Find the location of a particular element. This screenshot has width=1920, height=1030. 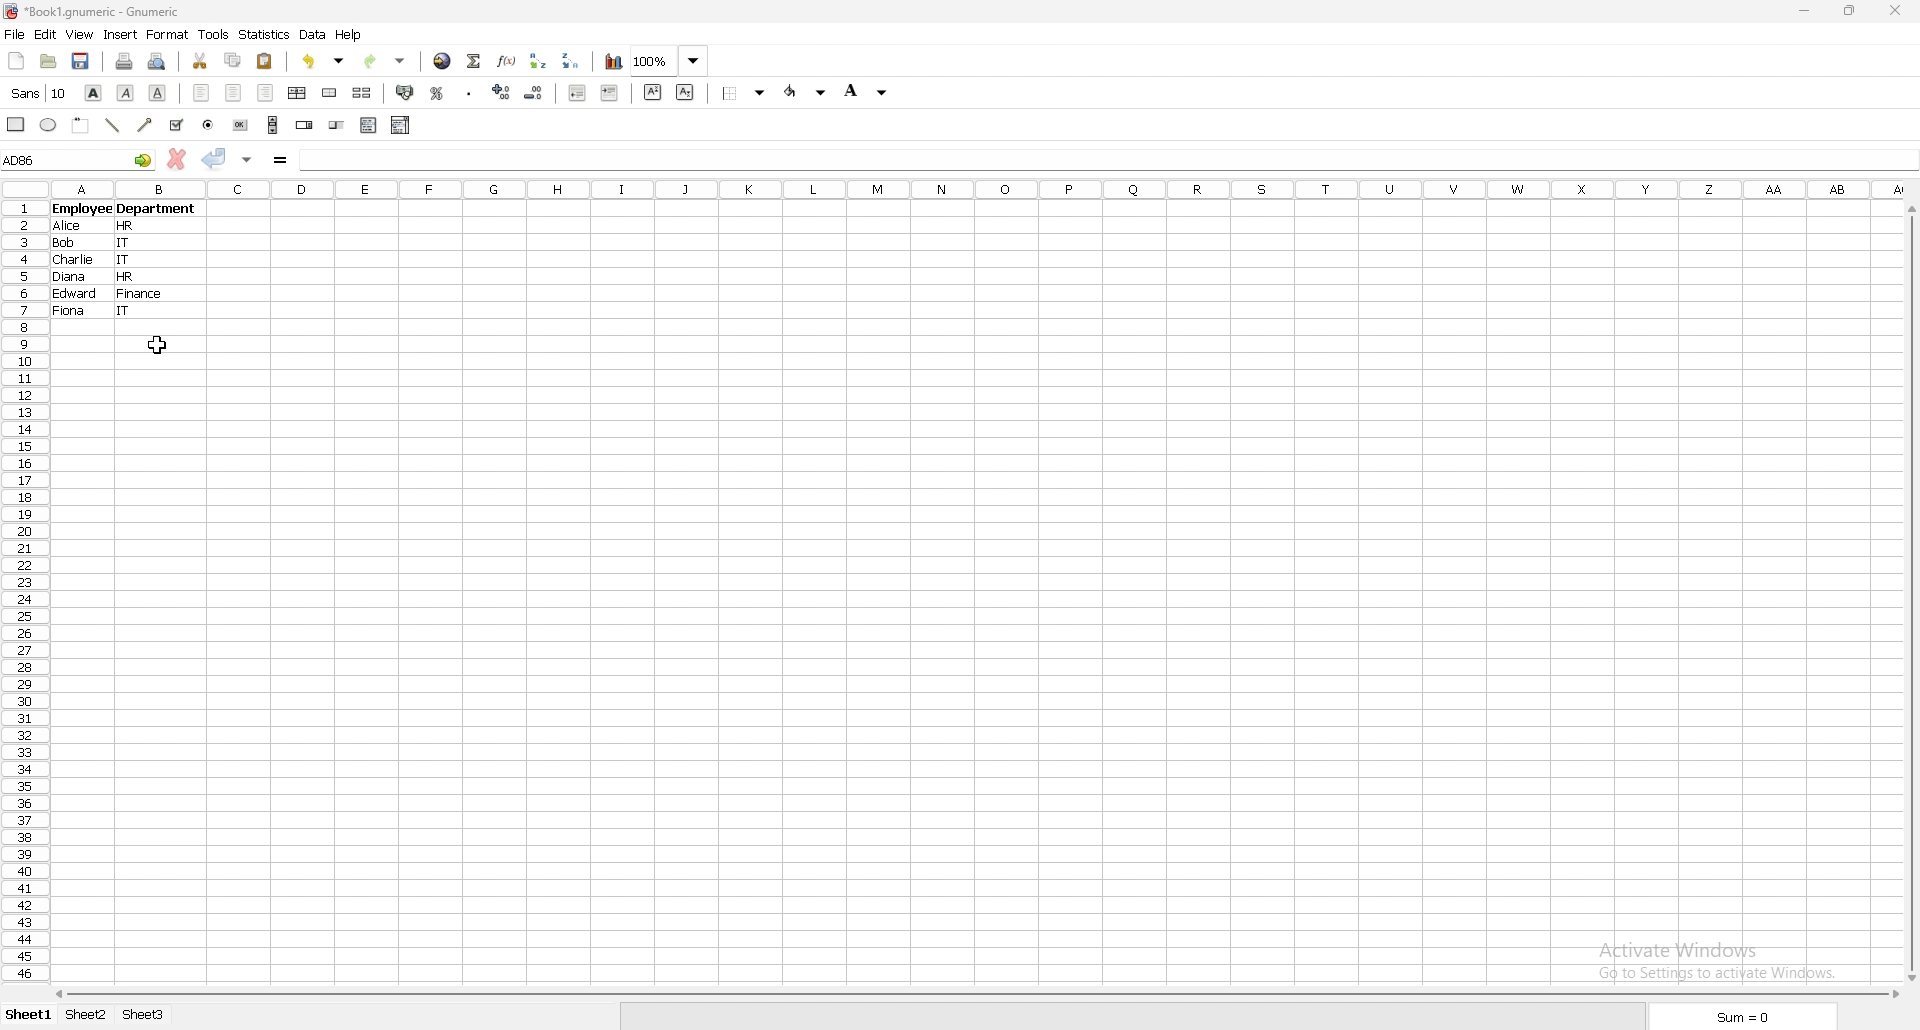

charlie is located at coordinates (78, 263).